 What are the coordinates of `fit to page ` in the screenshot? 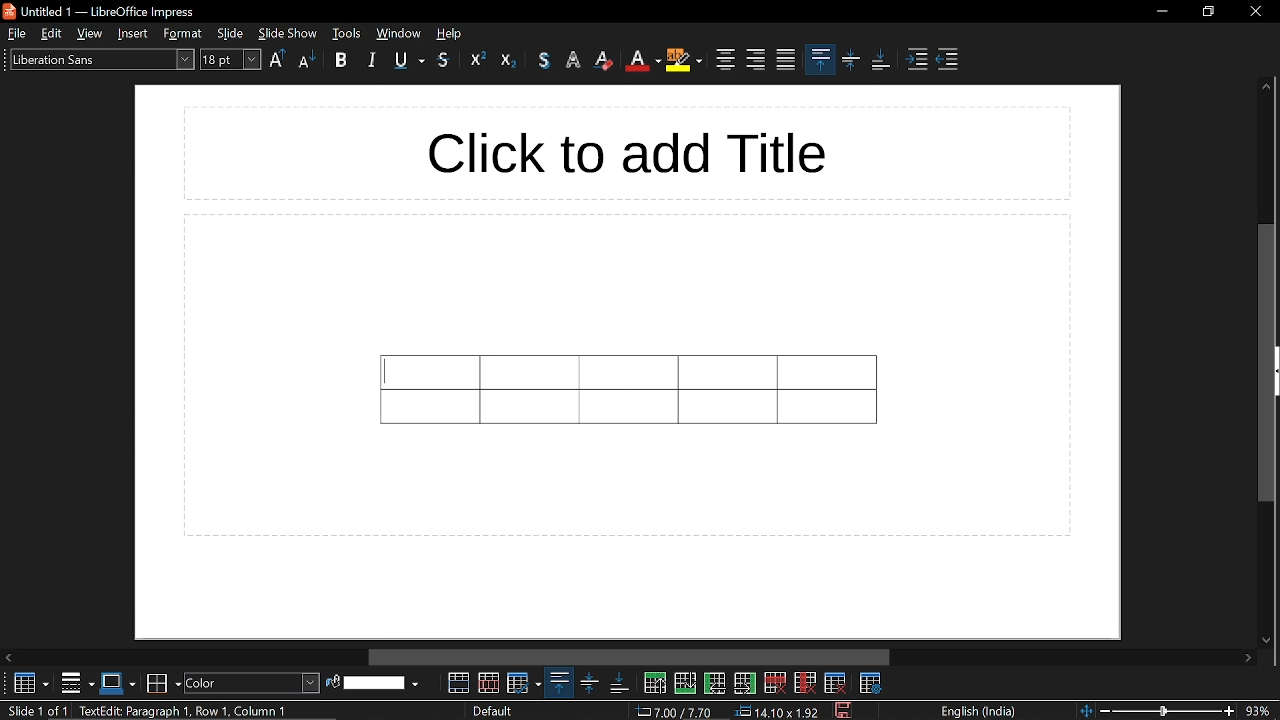 It's located at (1086, 709).